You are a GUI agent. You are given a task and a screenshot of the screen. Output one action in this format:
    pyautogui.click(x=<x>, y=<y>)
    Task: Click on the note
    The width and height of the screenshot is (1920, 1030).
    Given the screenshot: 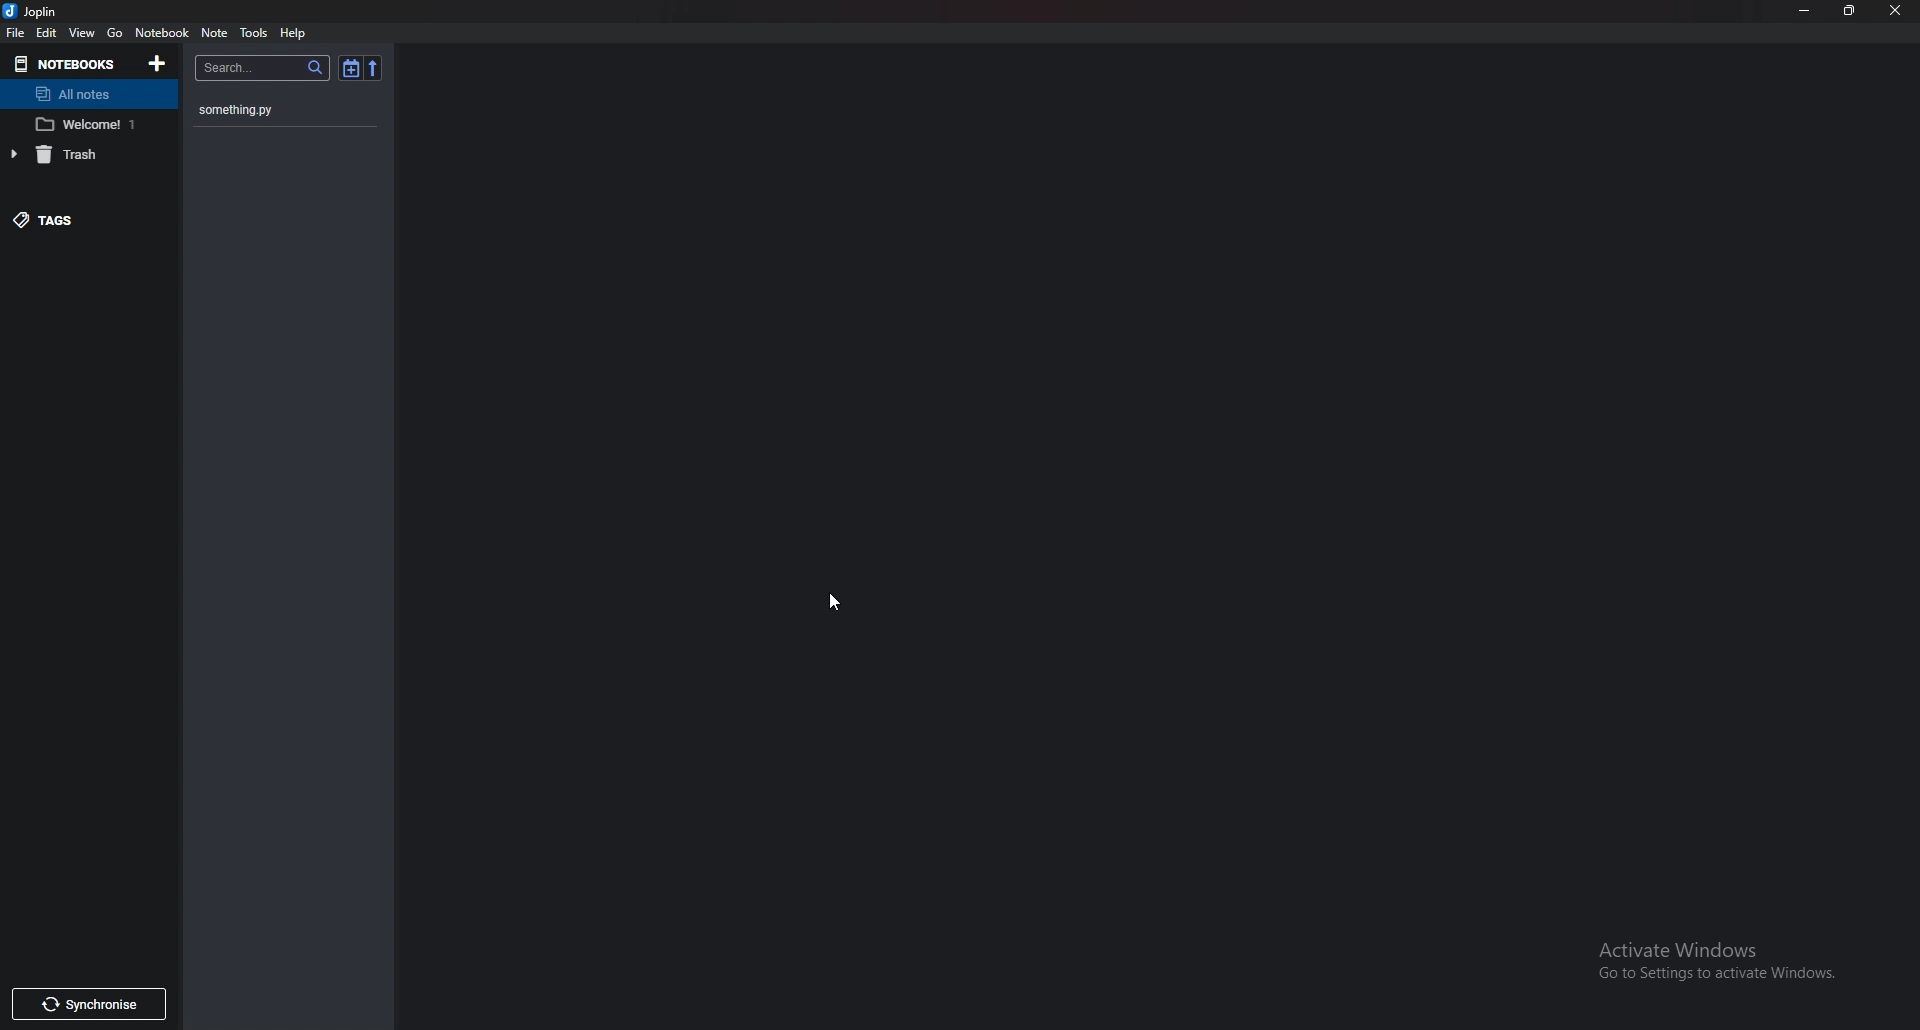 What is the action you would take?
    pyautogui.click(x=215, y=31)
    